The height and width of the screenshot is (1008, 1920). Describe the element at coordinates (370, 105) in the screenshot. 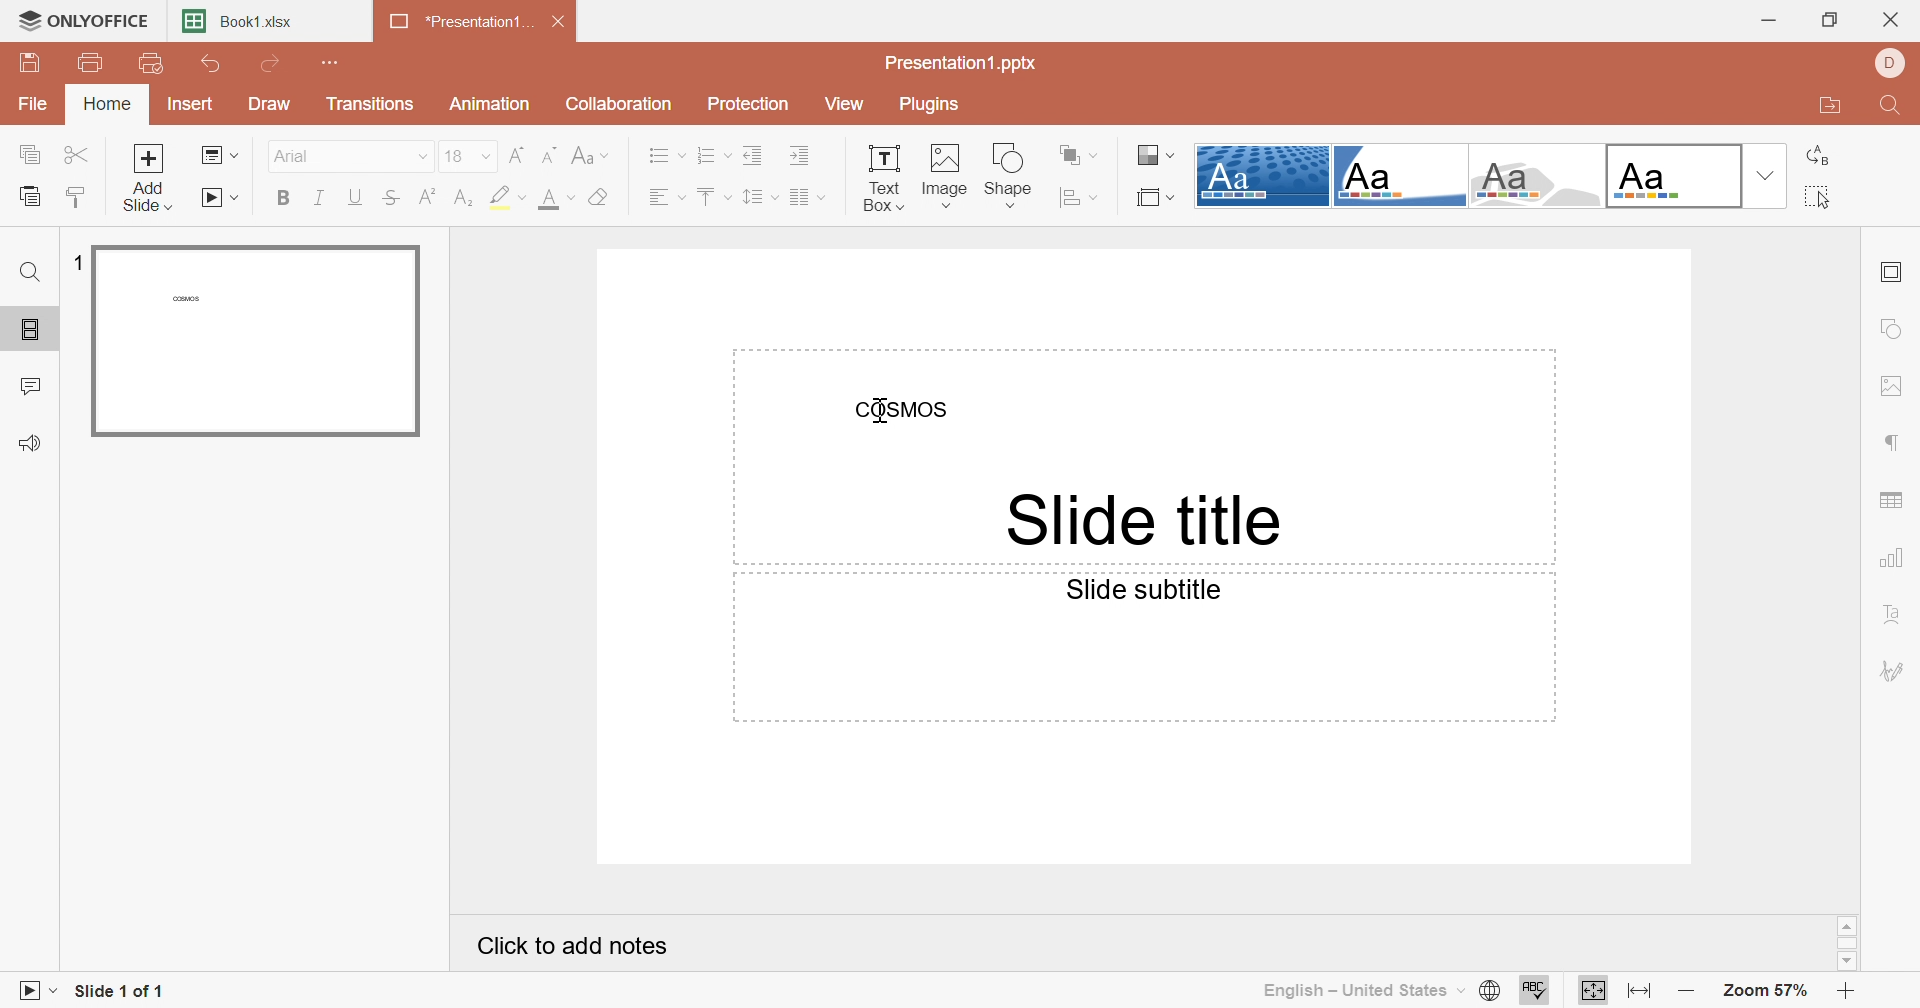

I see `Transitions` at that location.